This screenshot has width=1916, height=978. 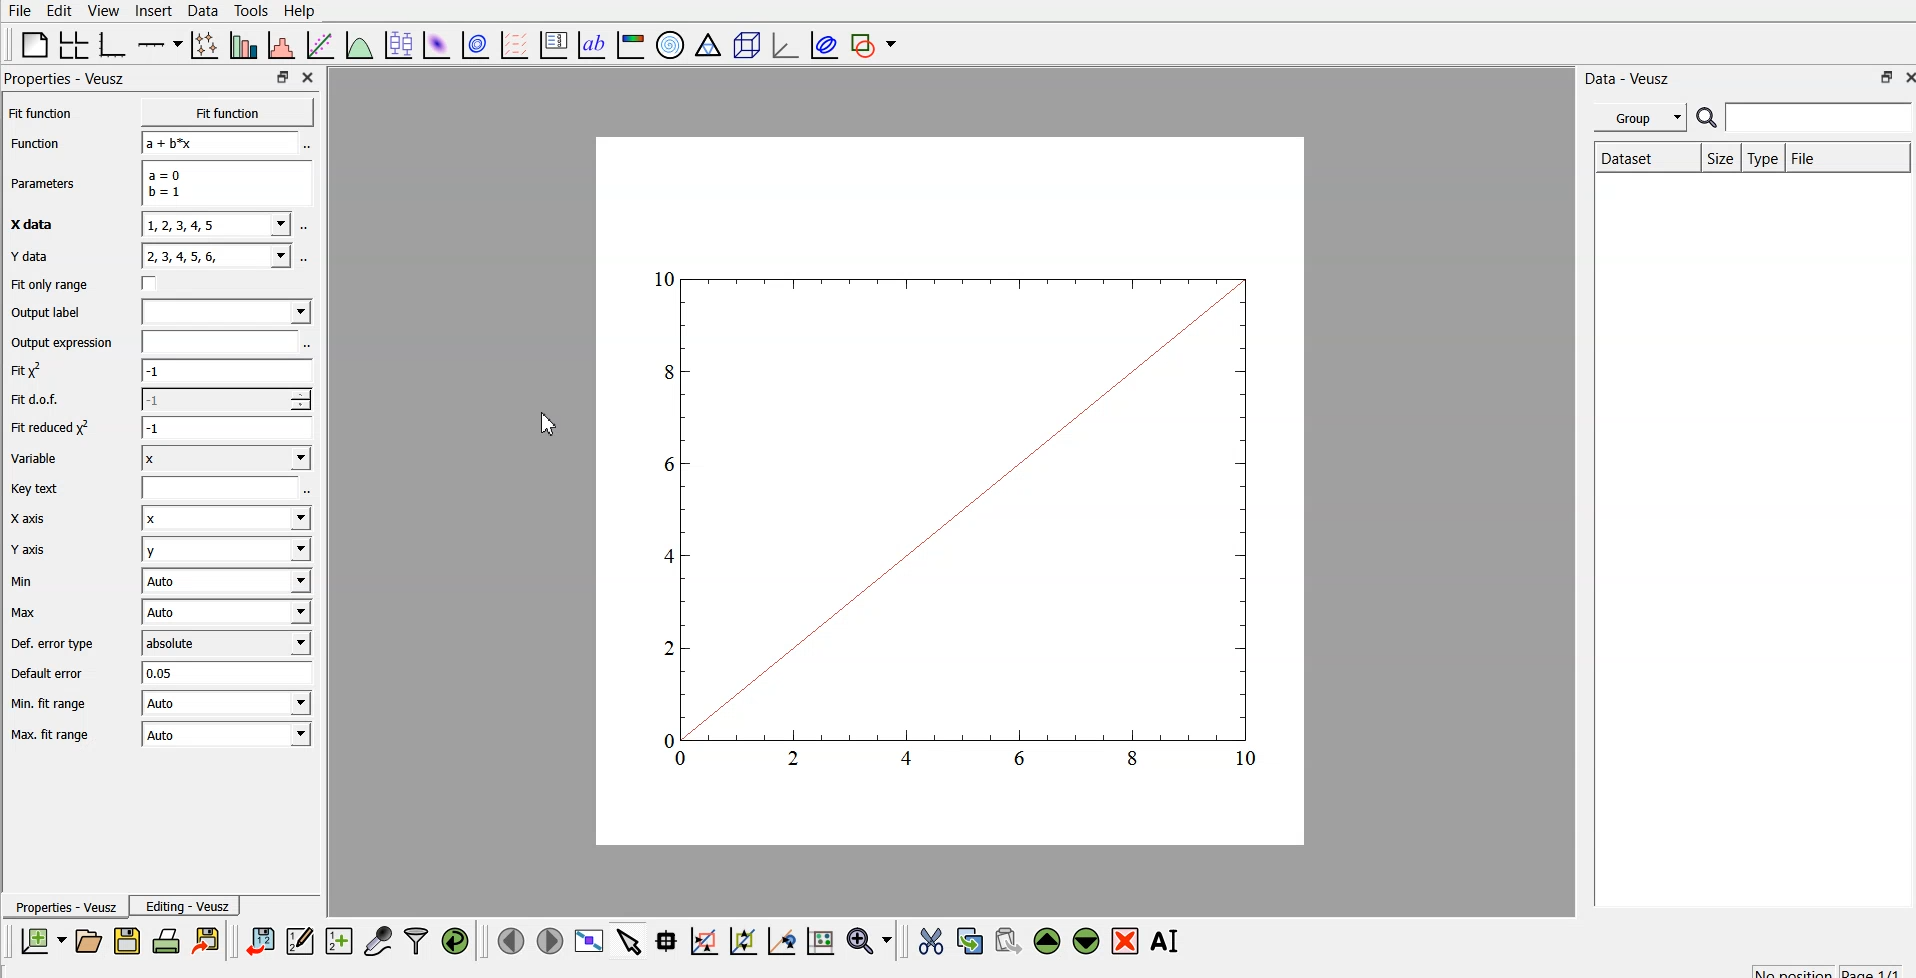 I want to click on Def. error type, so click(x=48, y=644).